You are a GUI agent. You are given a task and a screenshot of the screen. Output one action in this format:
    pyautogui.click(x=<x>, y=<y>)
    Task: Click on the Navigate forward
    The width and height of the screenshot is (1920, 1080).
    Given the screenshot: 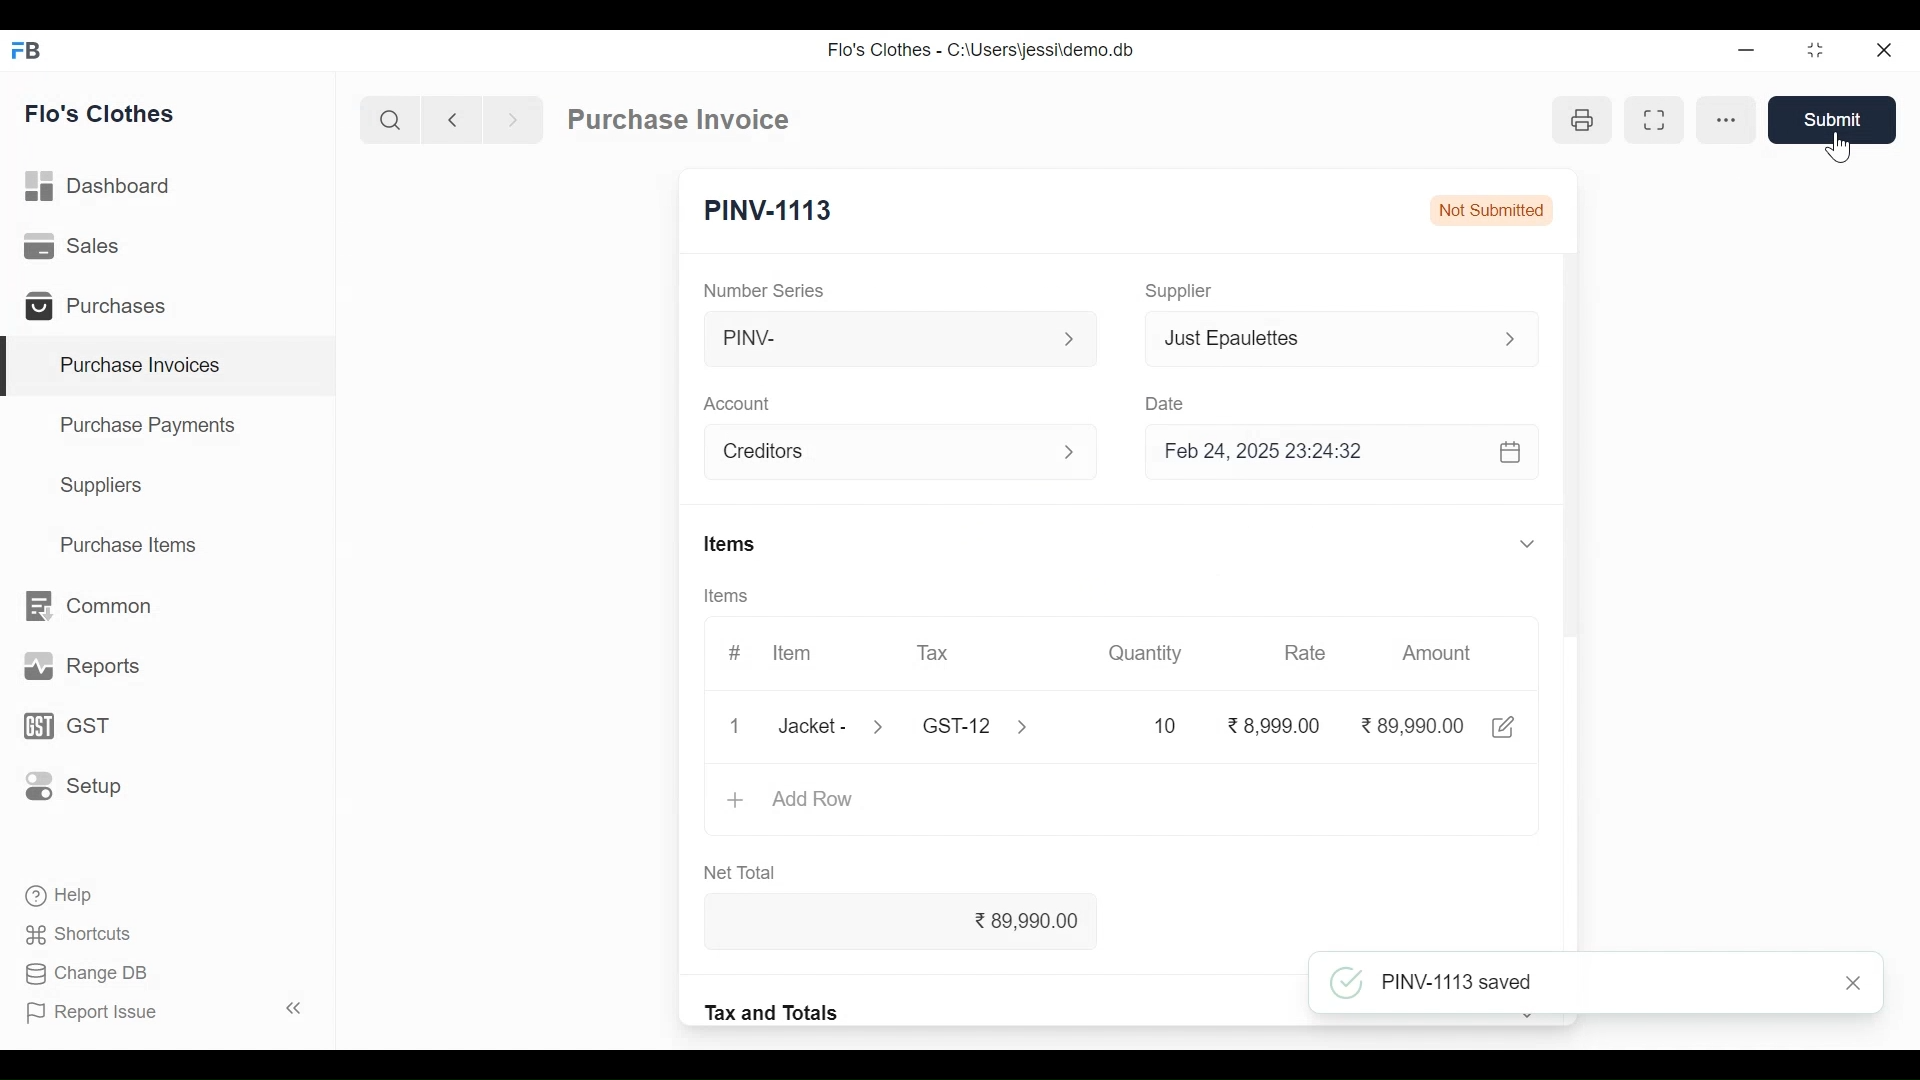 What is the action you would take?
    pyautogui.click(x=512, y=120)
    